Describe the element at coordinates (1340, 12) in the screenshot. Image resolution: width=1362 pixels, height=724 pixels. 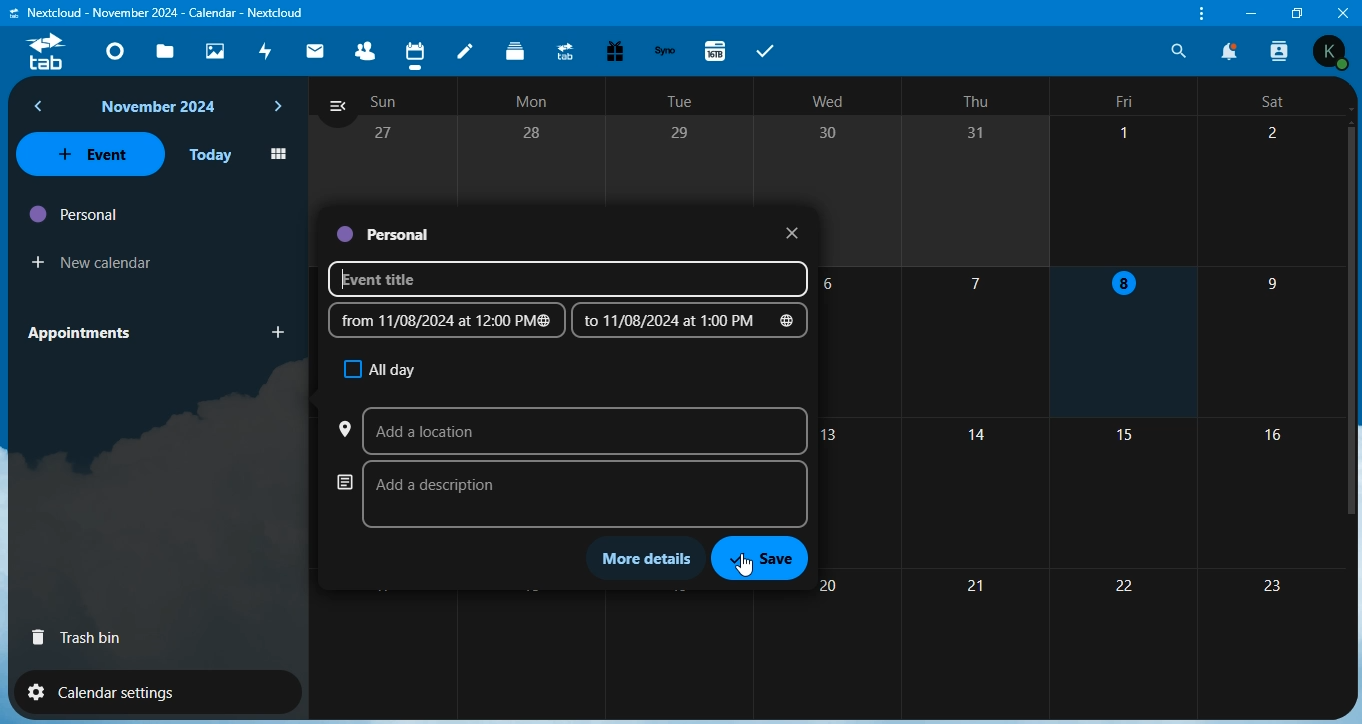
I see `` at that location.